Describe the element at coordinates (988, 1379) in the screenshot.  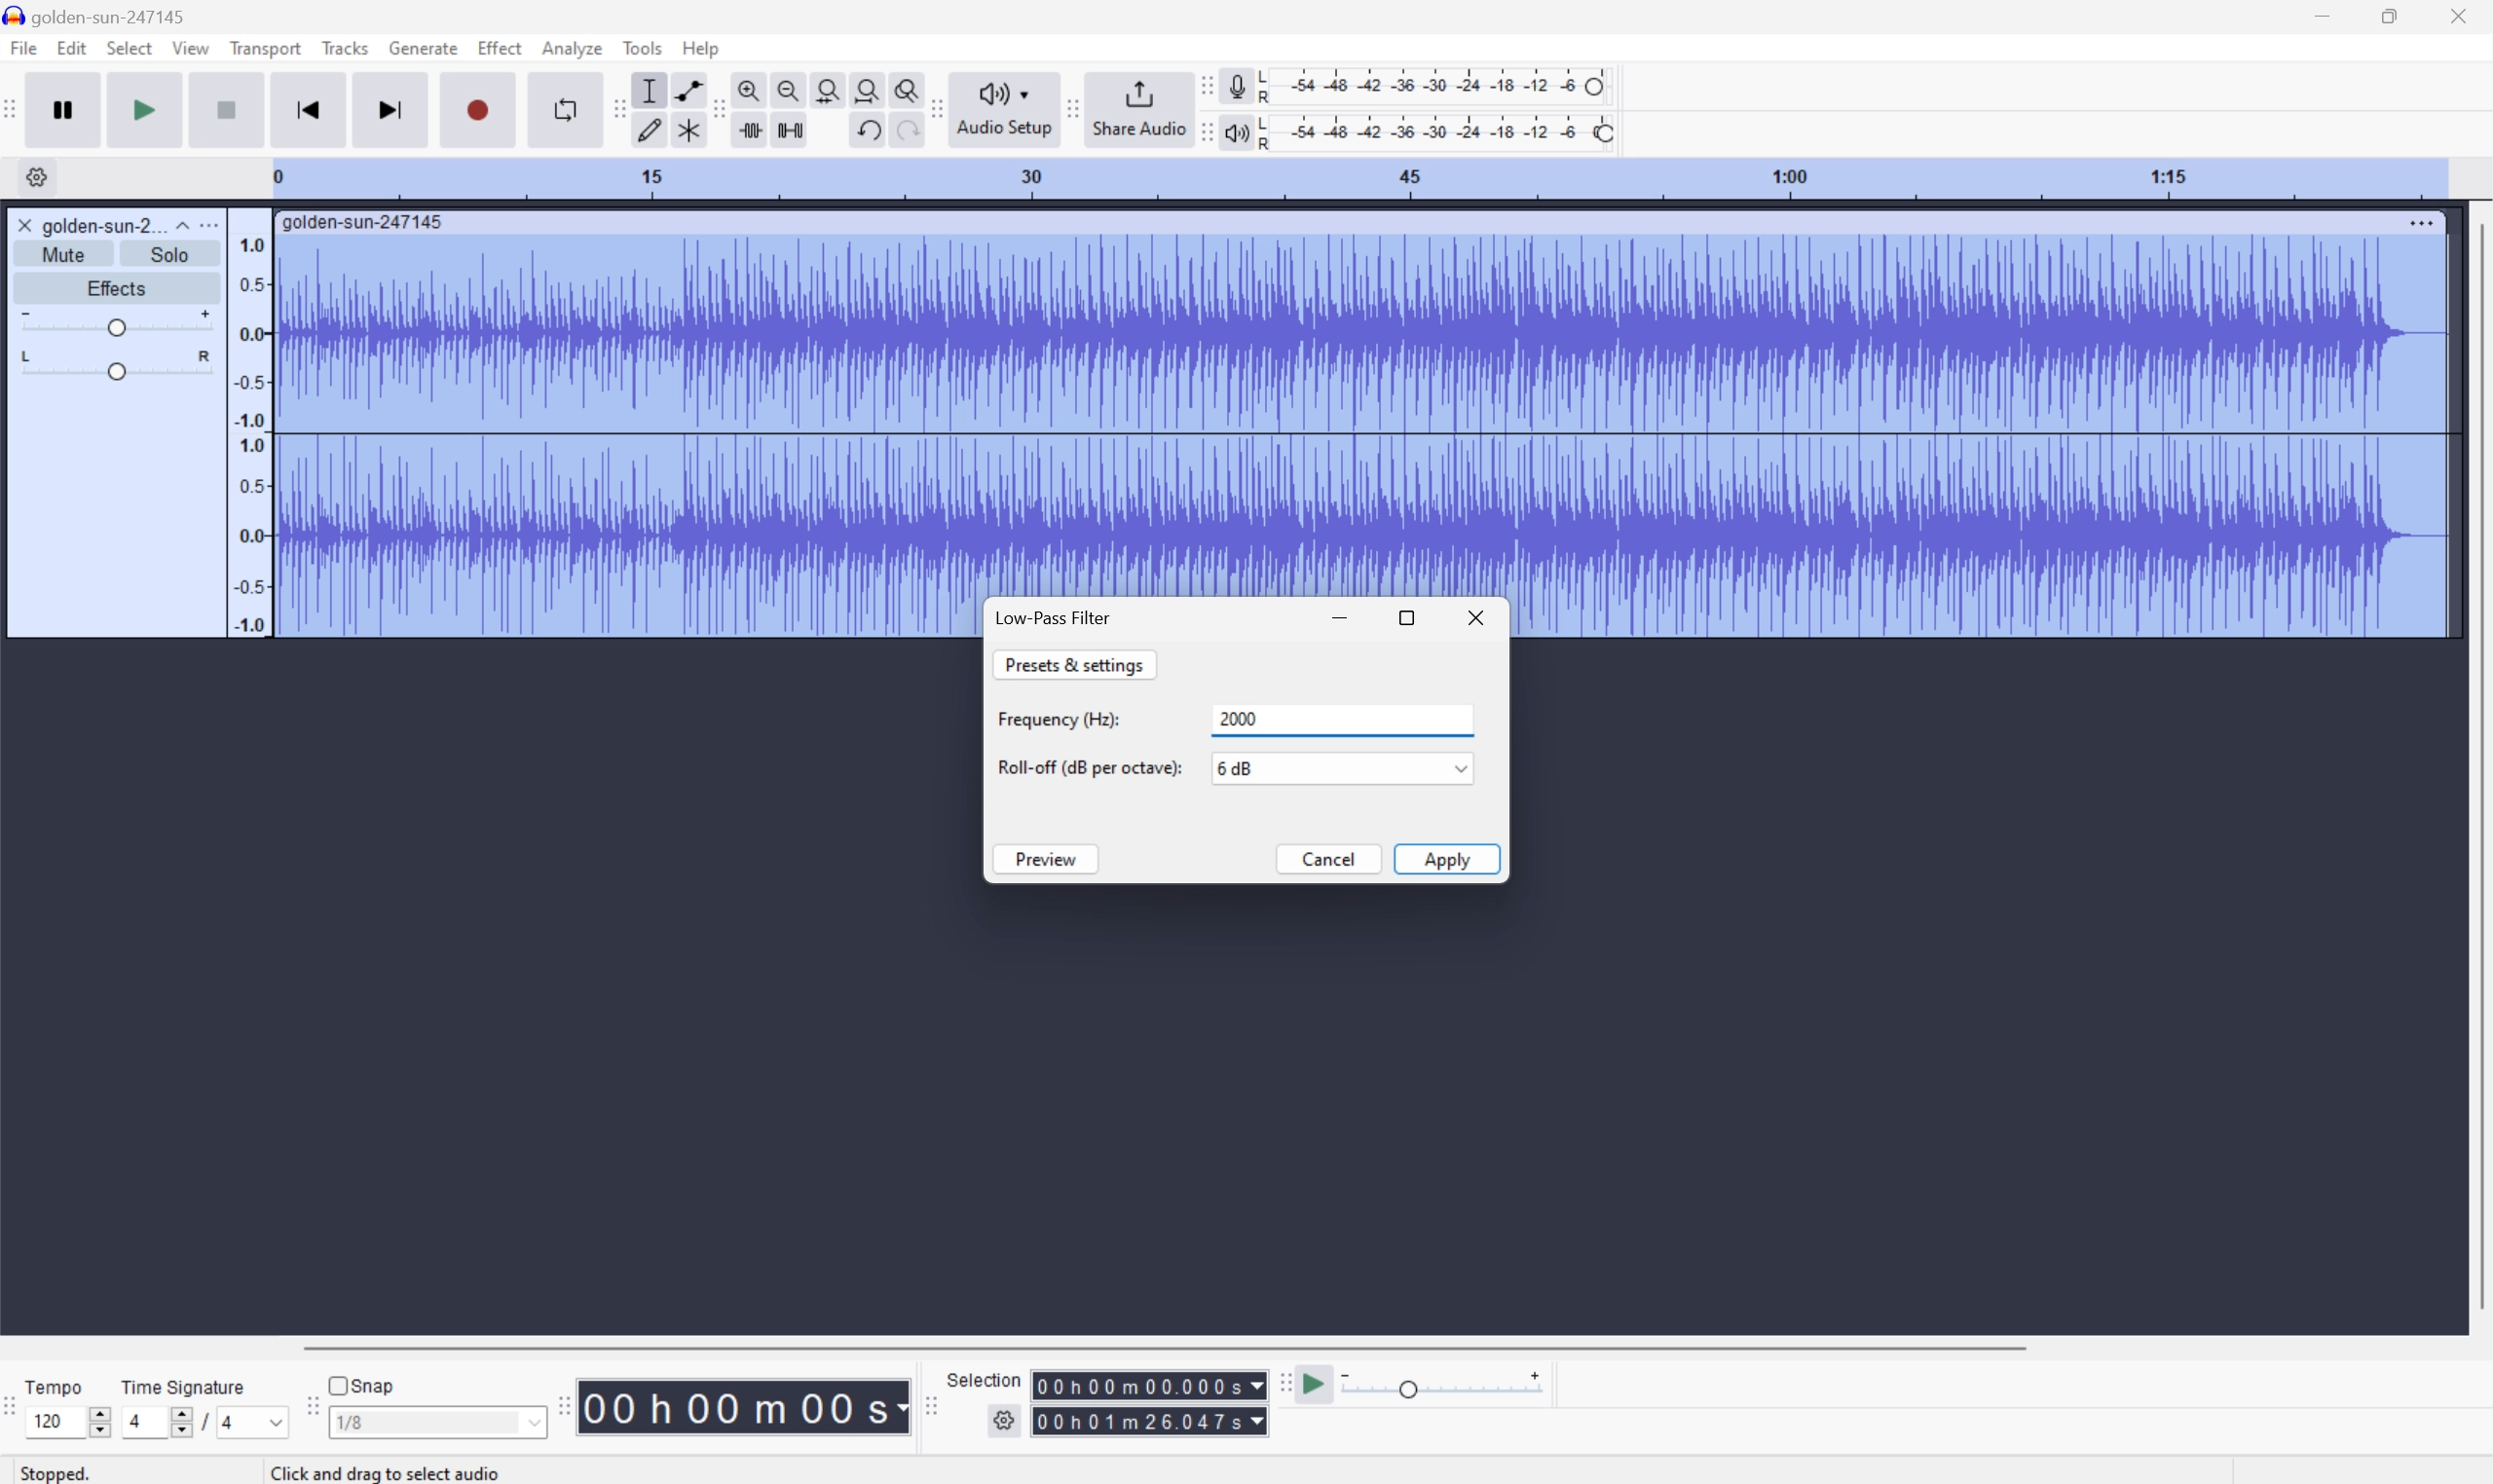
I see `Selection` at that location.